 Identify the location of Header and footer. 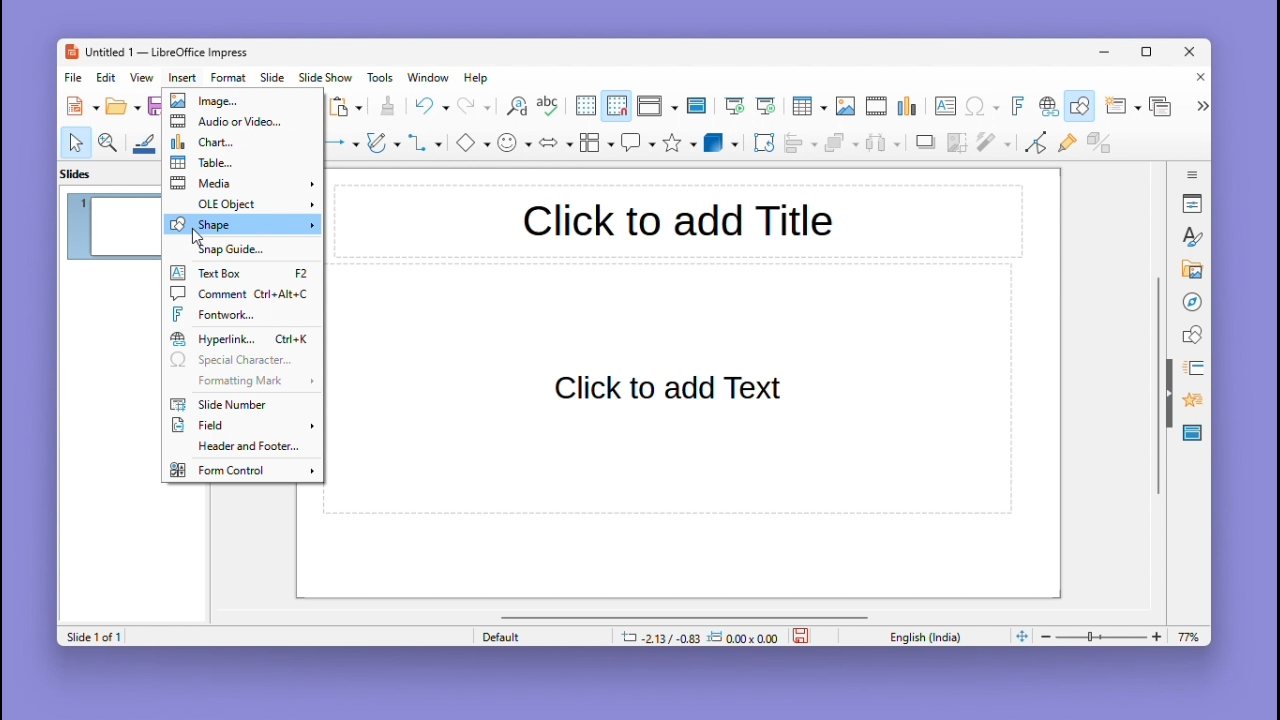
(239, 448).